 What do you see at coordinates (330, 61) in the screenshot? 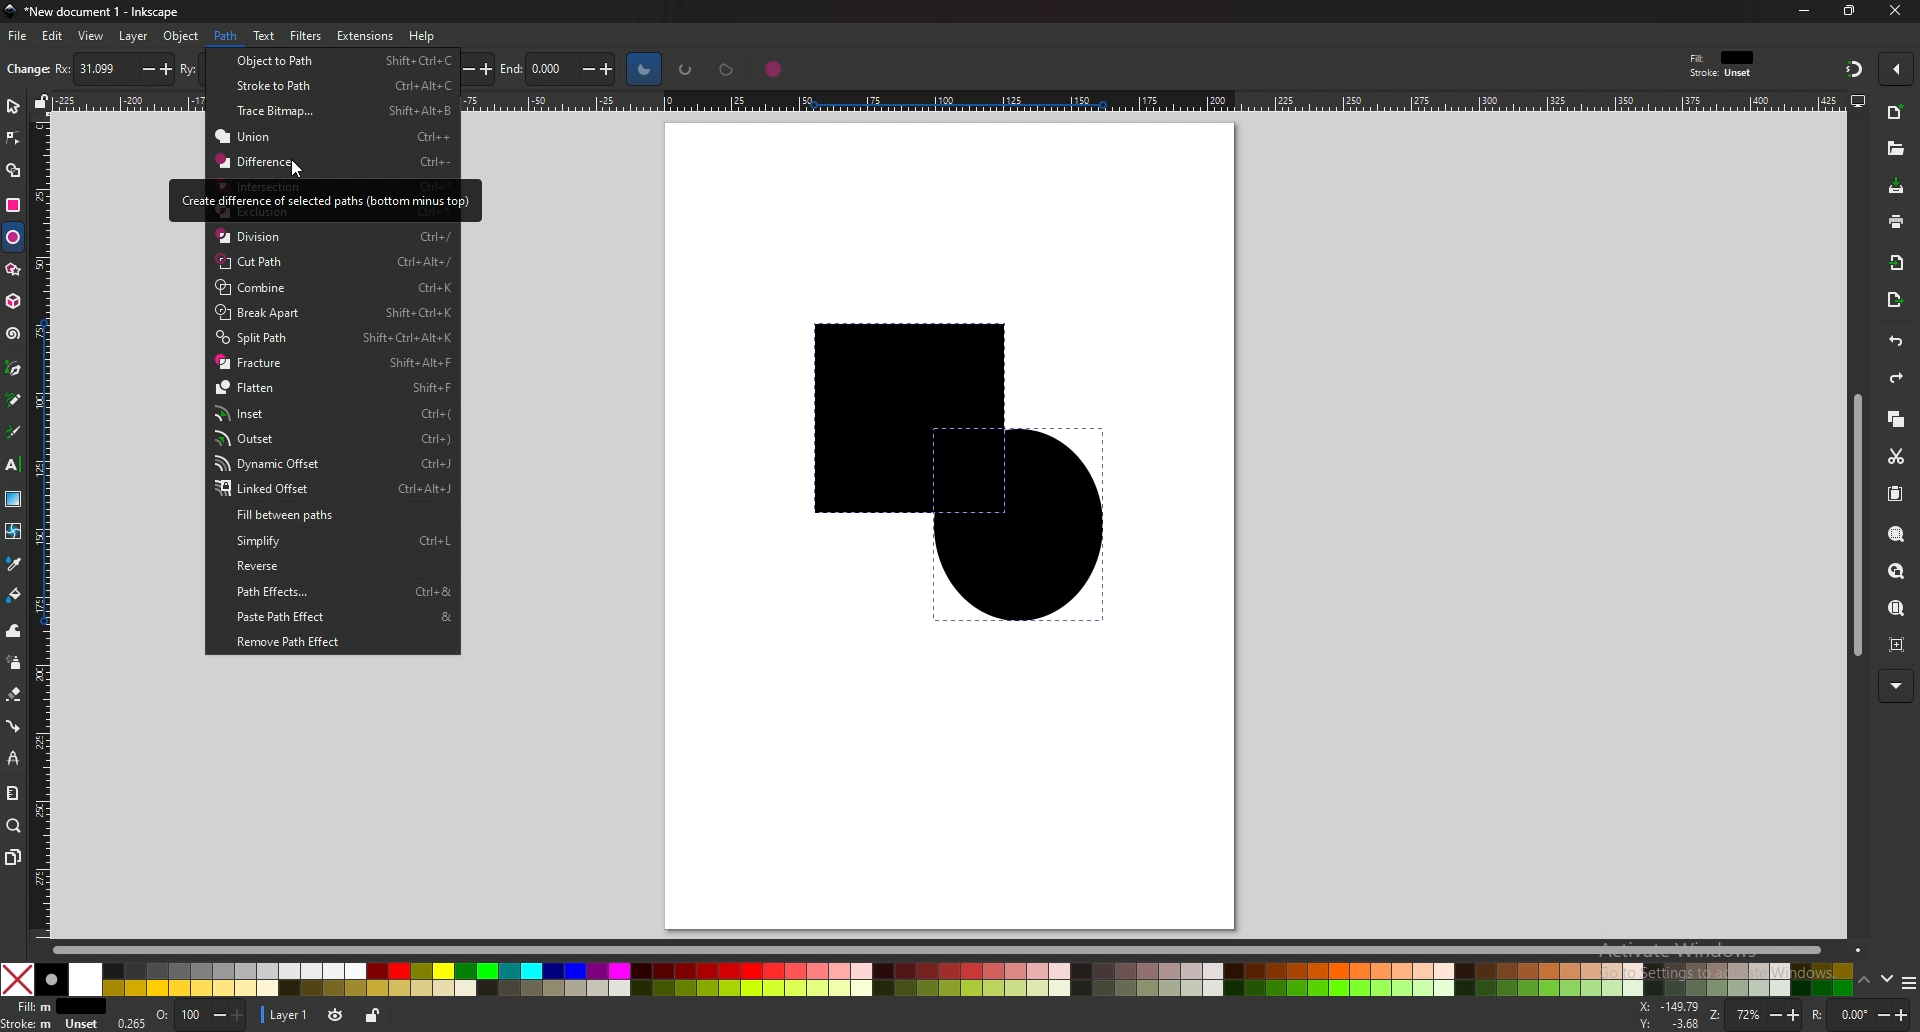
I see `object to path` at bounding box center [330, 61].